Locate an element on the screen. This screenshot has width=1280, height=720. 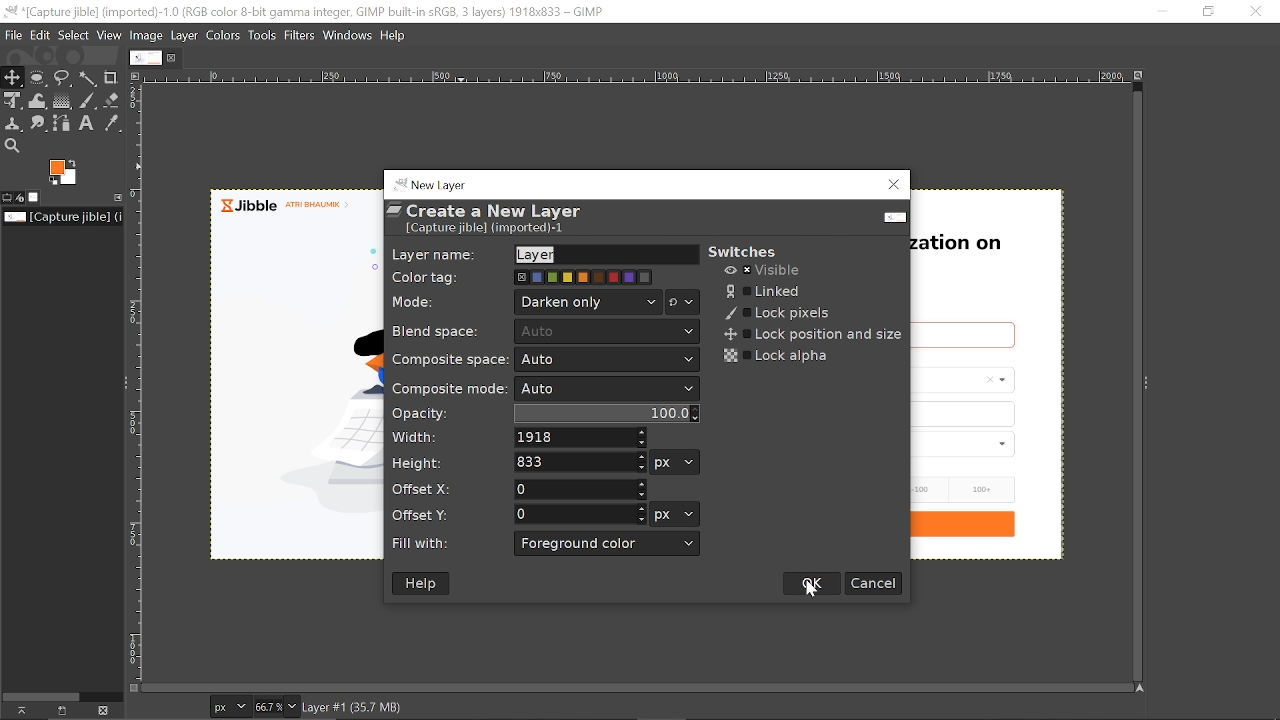
Height is located at coordinates (579, 462).